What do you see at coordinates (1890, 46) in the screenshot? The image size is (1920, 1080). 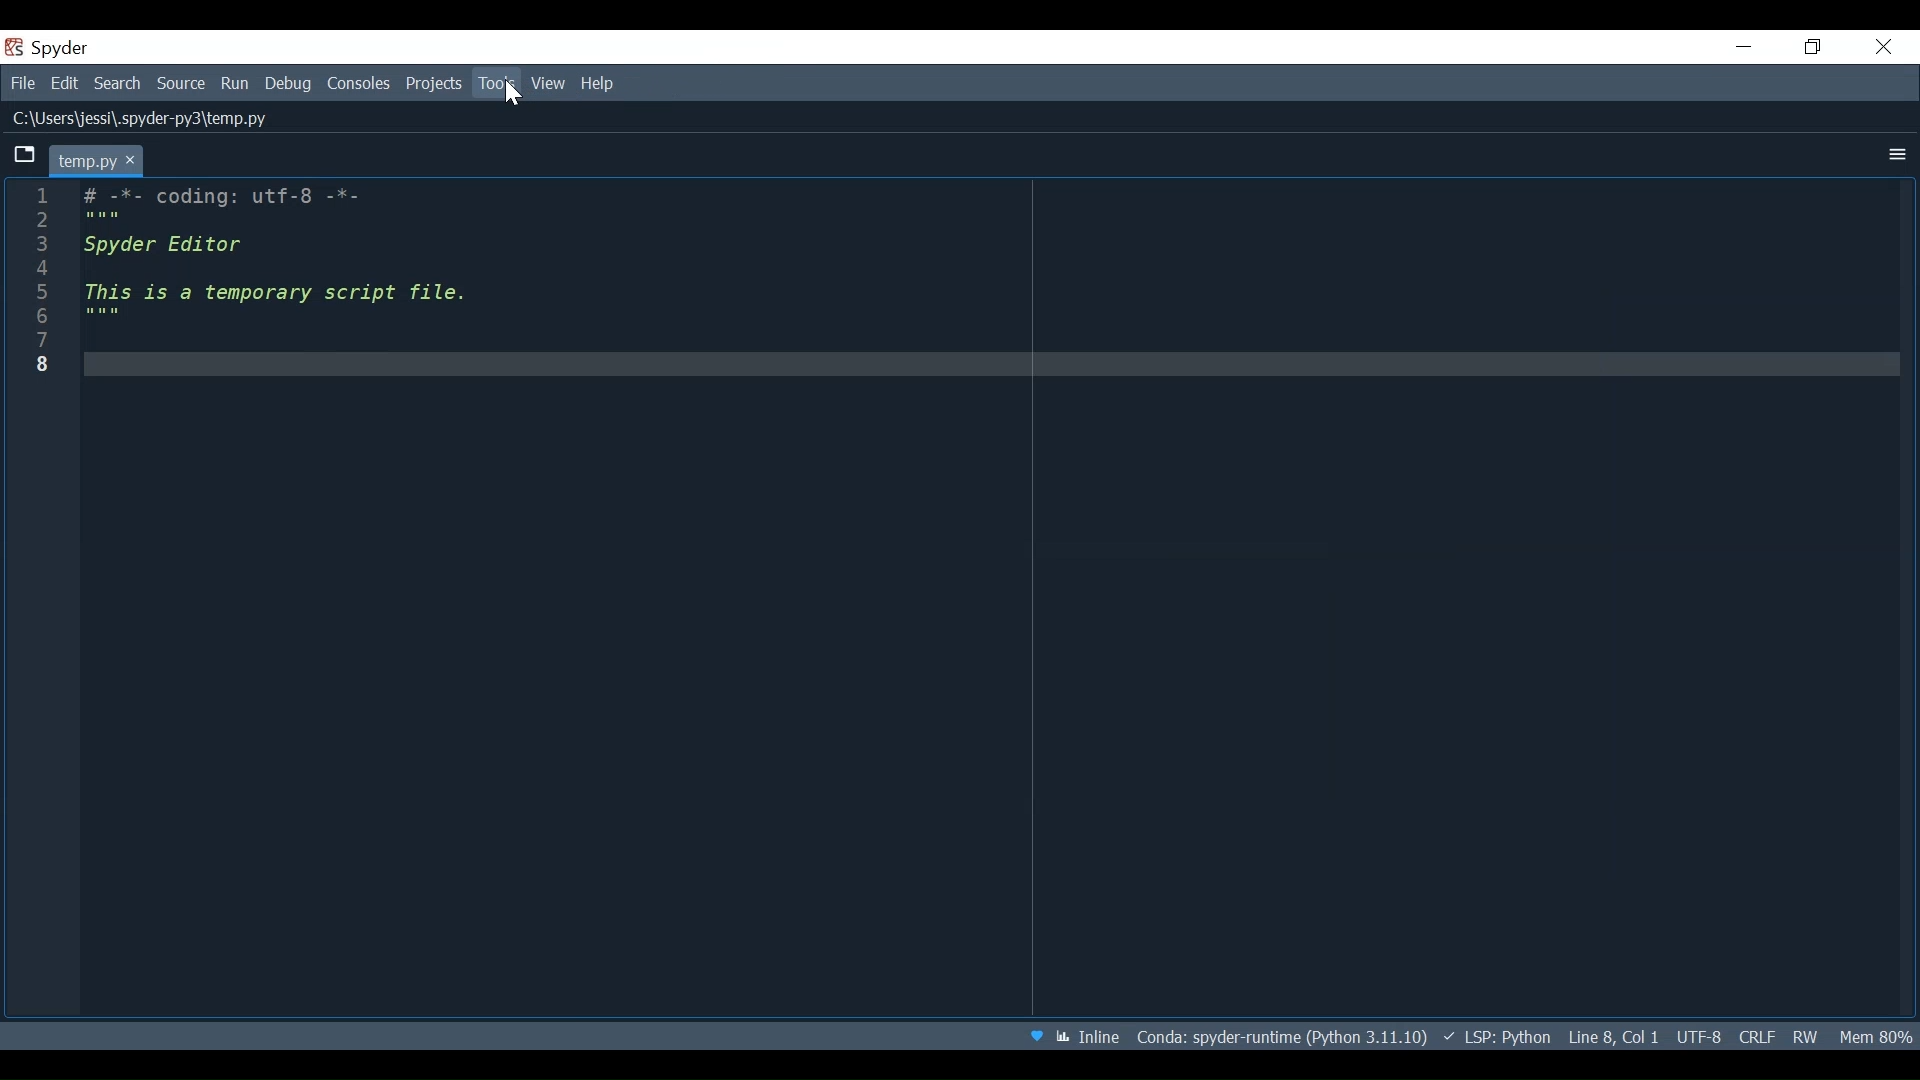 I see `Close` at bounding box center [1890, 46].